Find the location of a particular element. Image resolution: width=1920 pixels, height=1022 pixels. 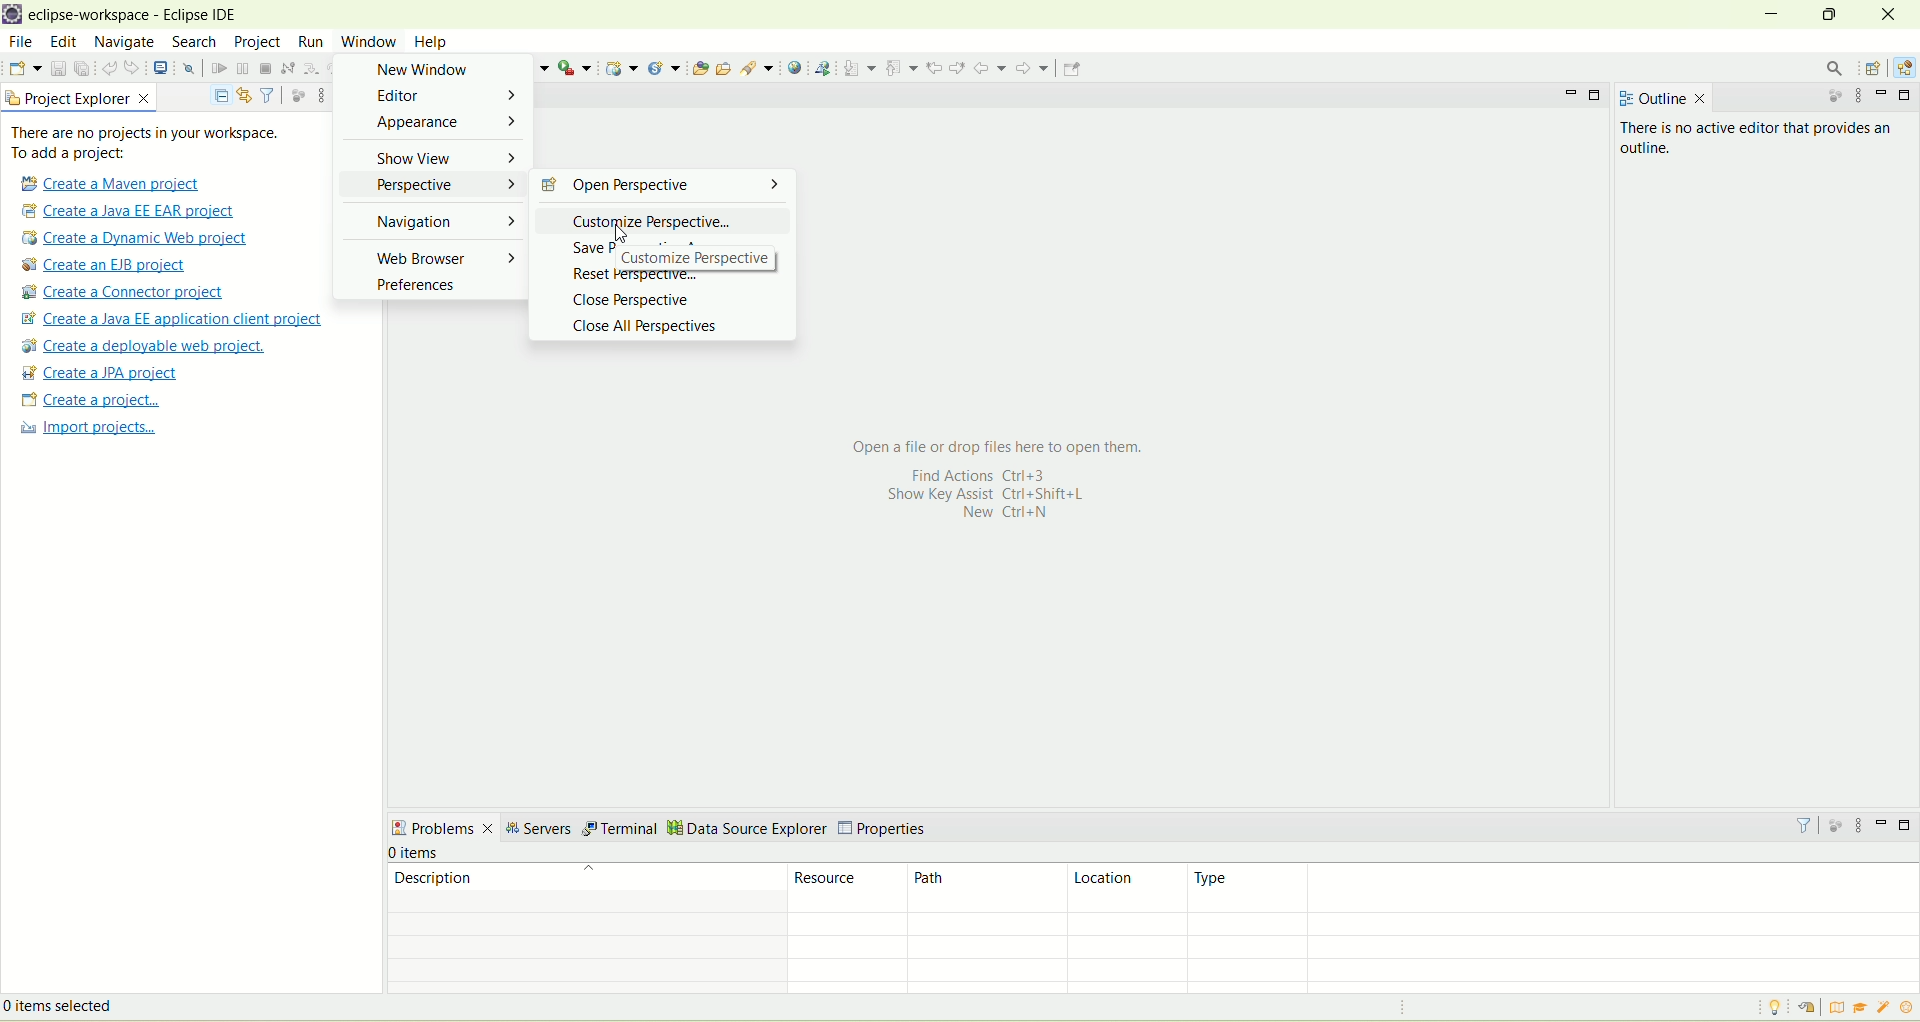

preferences is located at coordinates (413, 287).